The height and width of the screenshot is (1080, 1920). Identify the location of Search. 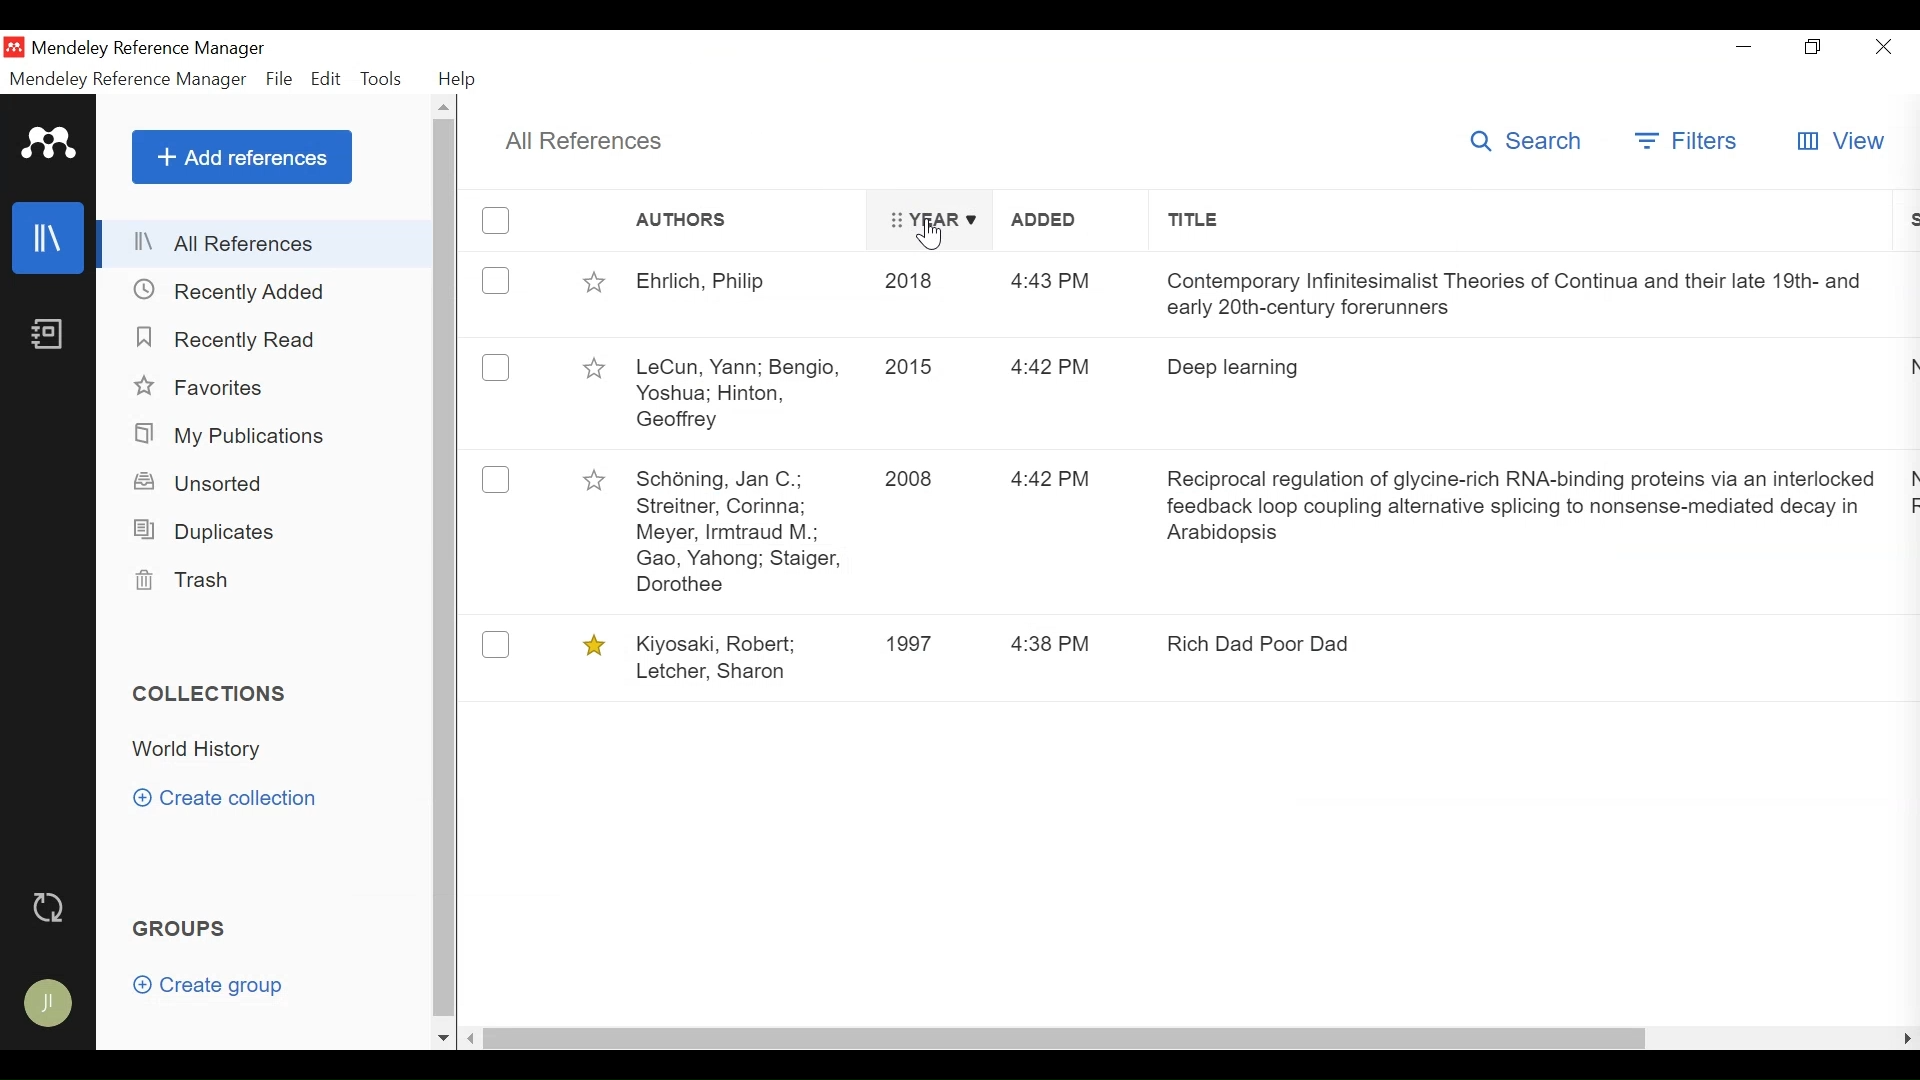
(1531, 141).